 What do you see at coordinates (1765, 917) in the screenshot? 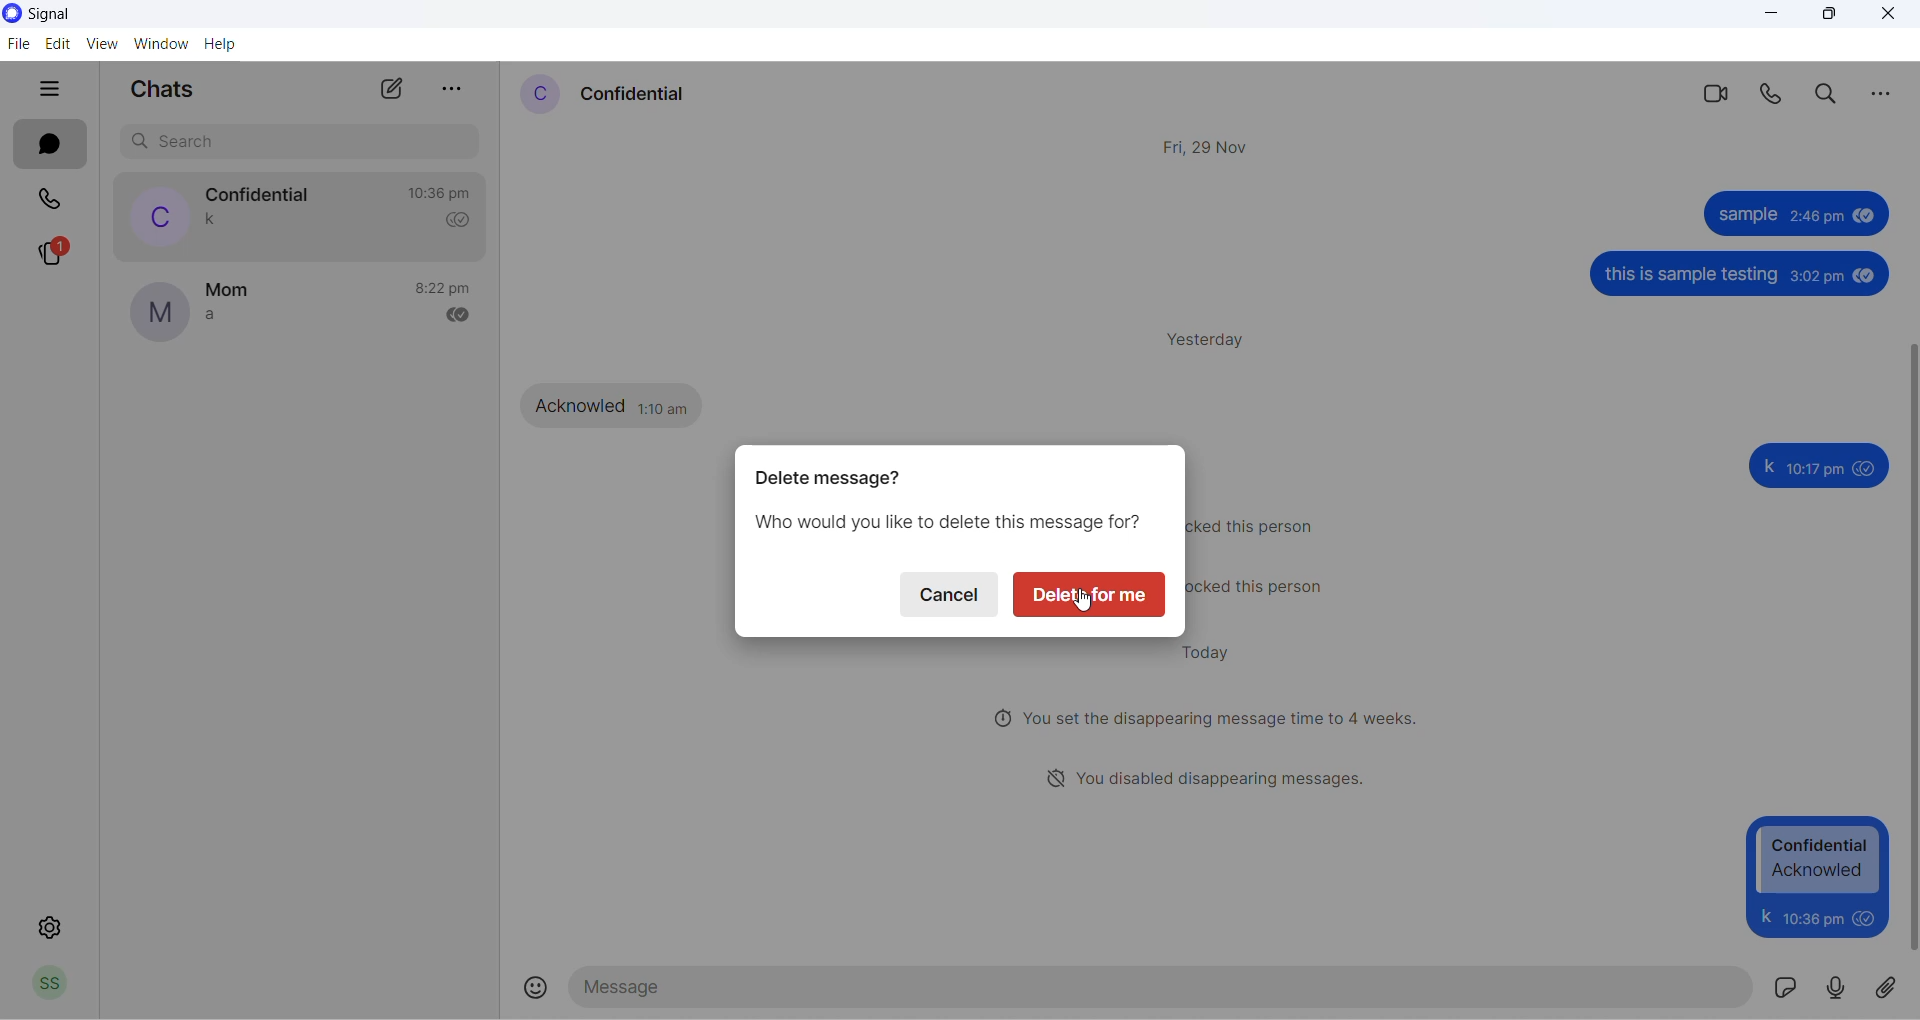
I see `k` at bounding box center [1765, 917].